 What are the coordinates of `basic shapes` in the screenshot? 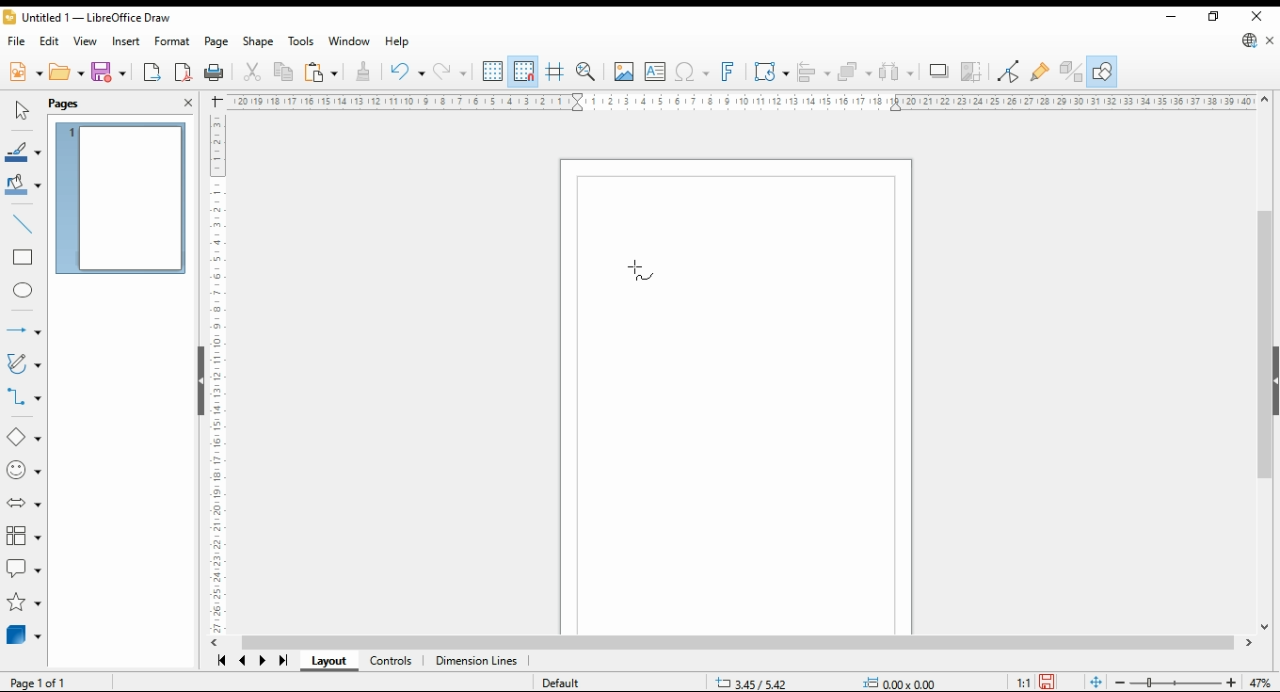 It's located at (22, 437).